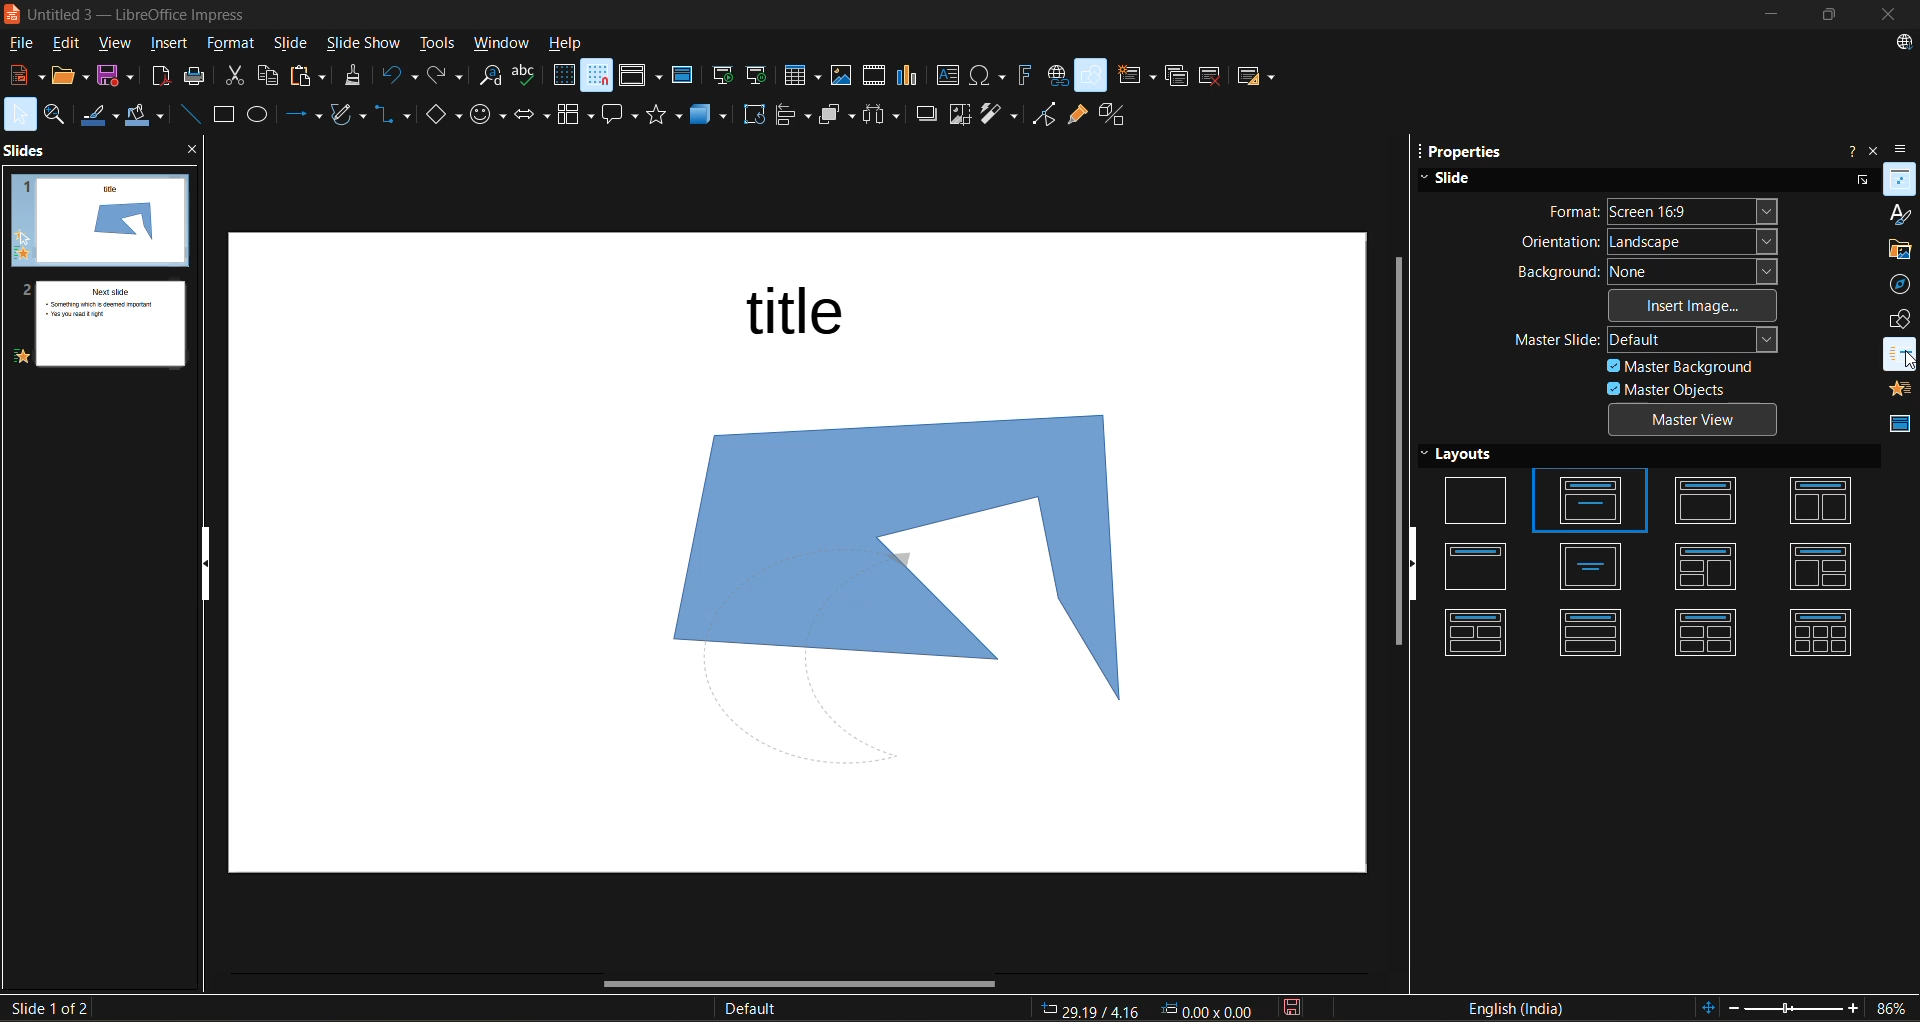 Image resolution: width=1920 pixels, height=1022 pixels. I want to click on crop image, so click(959, 114).